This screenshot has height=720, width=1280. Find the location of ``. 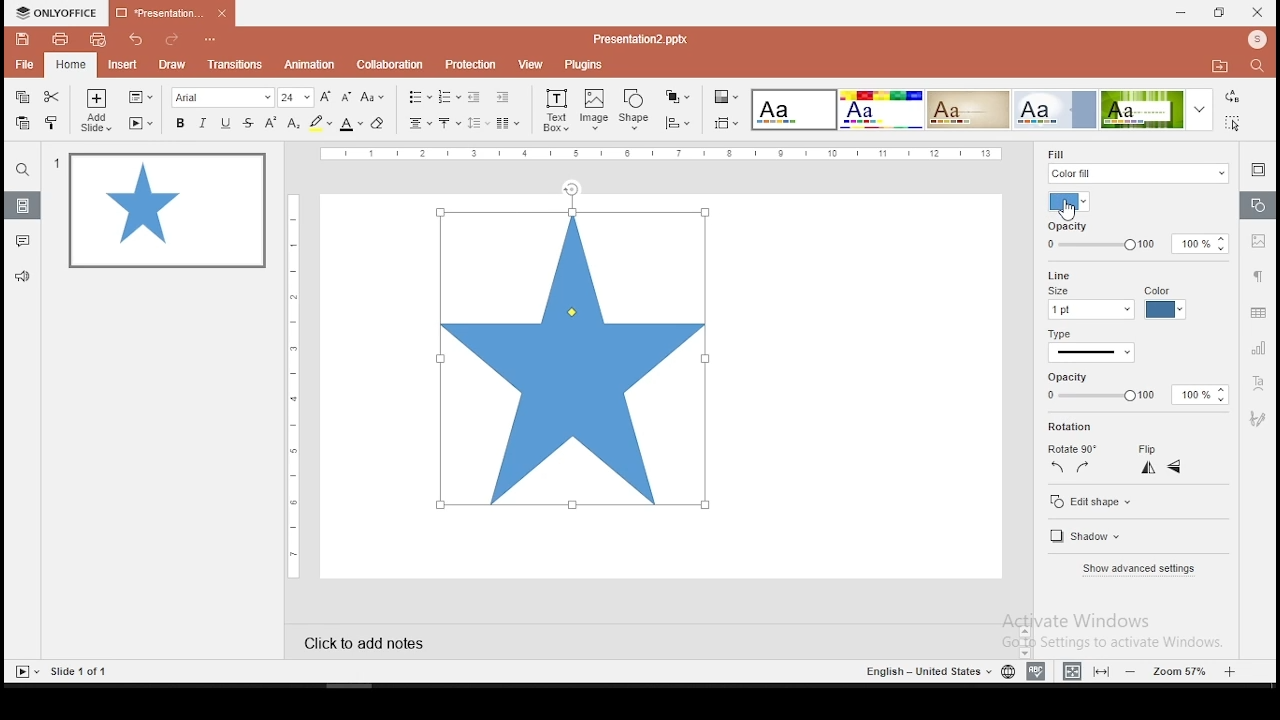

 is located at coordinates (1256, 419).